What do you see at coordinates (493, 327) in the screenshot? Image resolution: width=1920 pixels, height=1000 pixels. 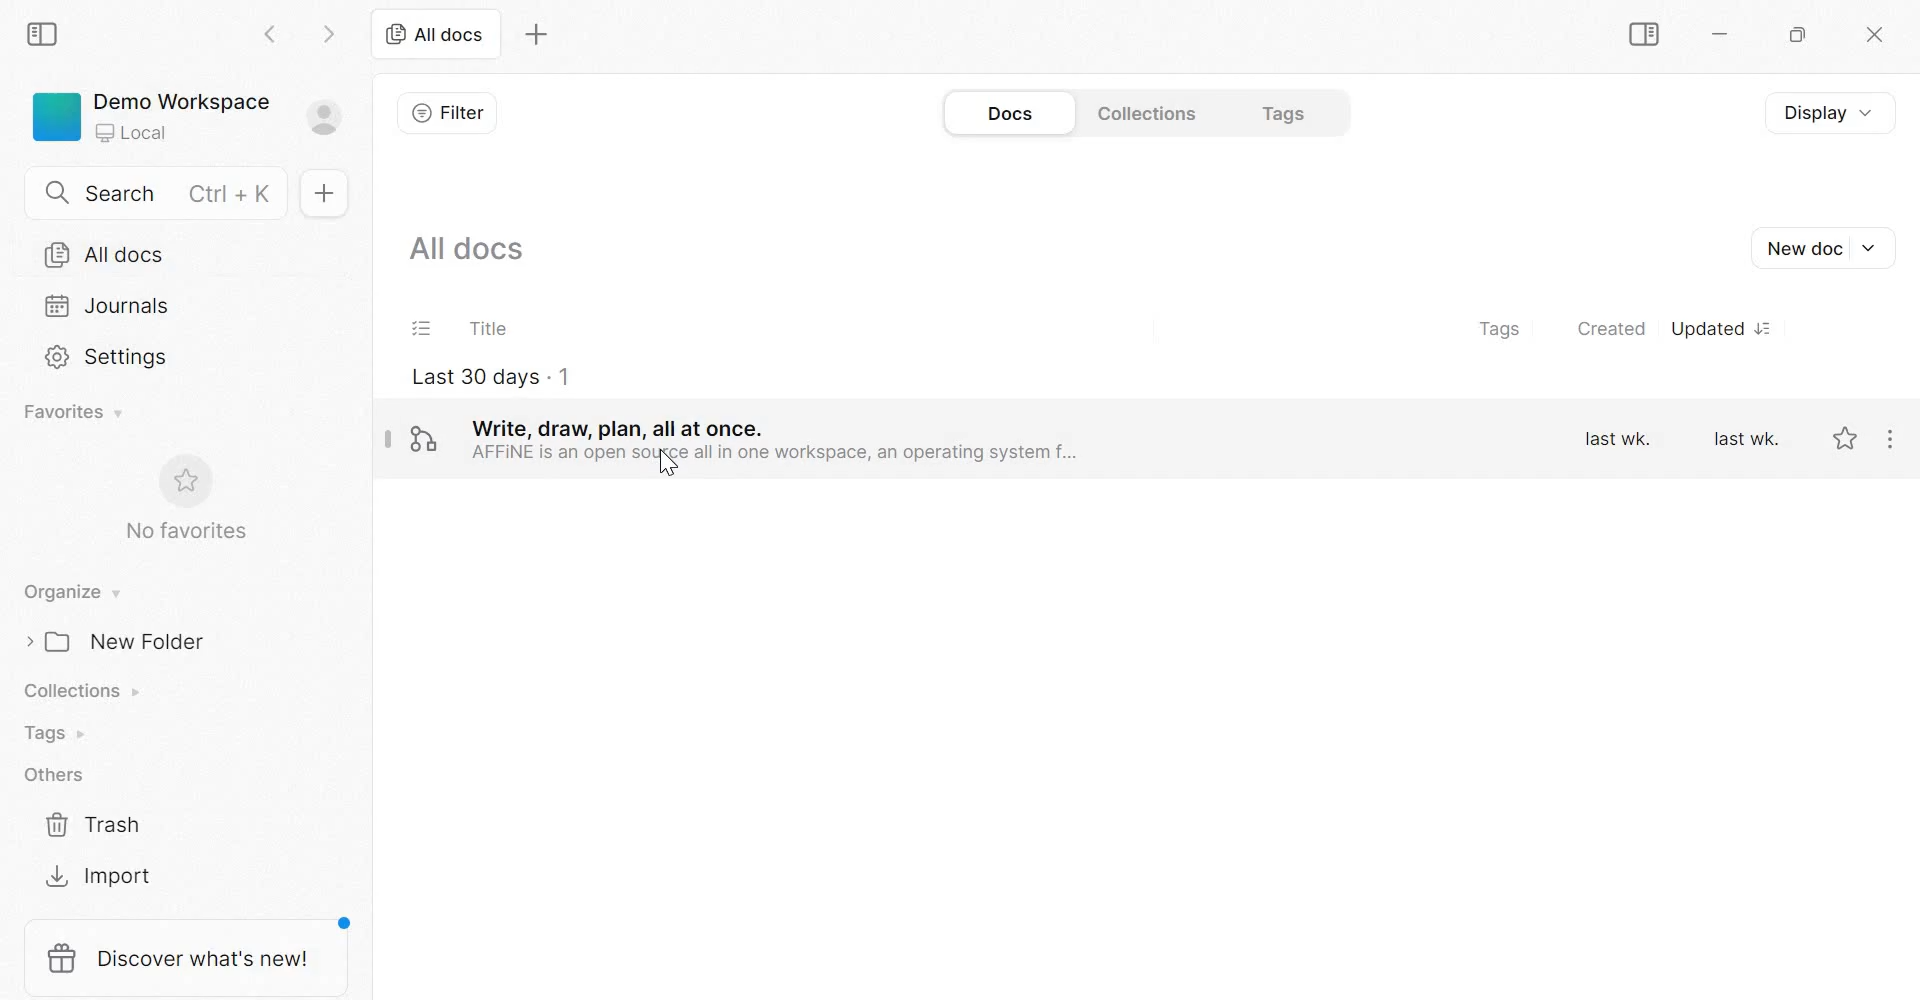 I see `Title` at bounding box center [493, 327].